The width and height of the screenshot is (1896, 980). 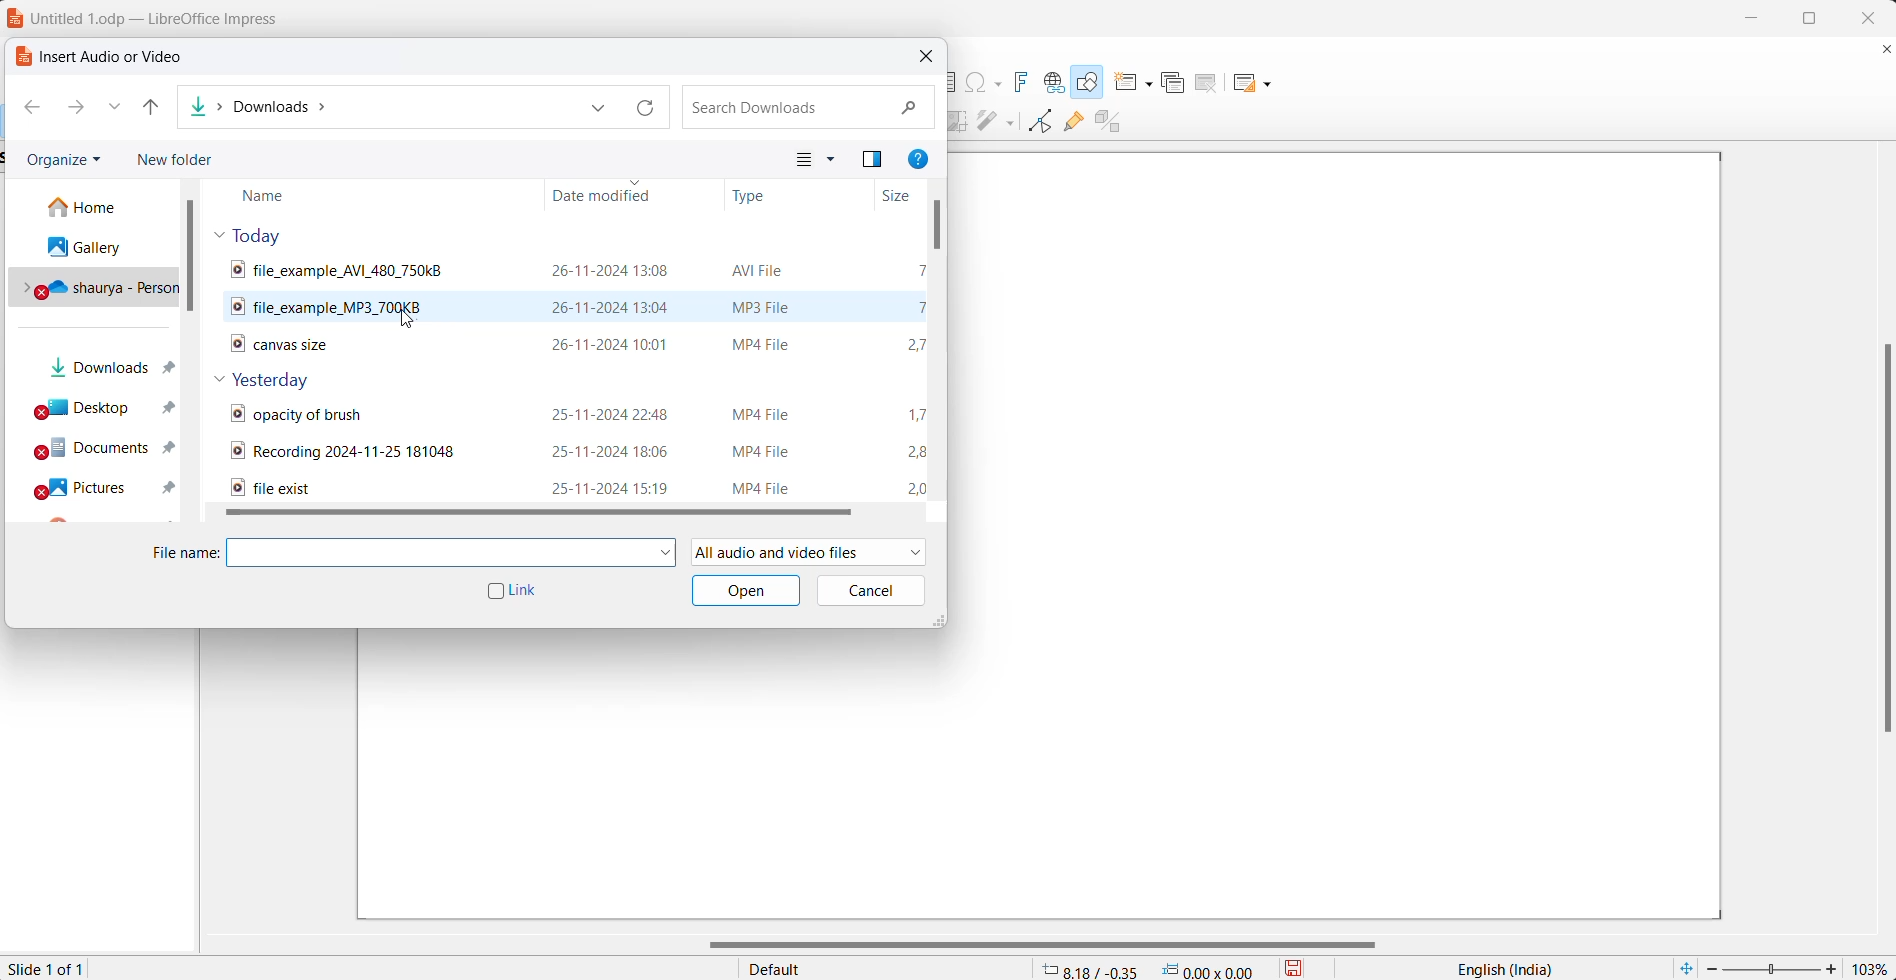 I want to click on logo, so click(x=15, y=19).